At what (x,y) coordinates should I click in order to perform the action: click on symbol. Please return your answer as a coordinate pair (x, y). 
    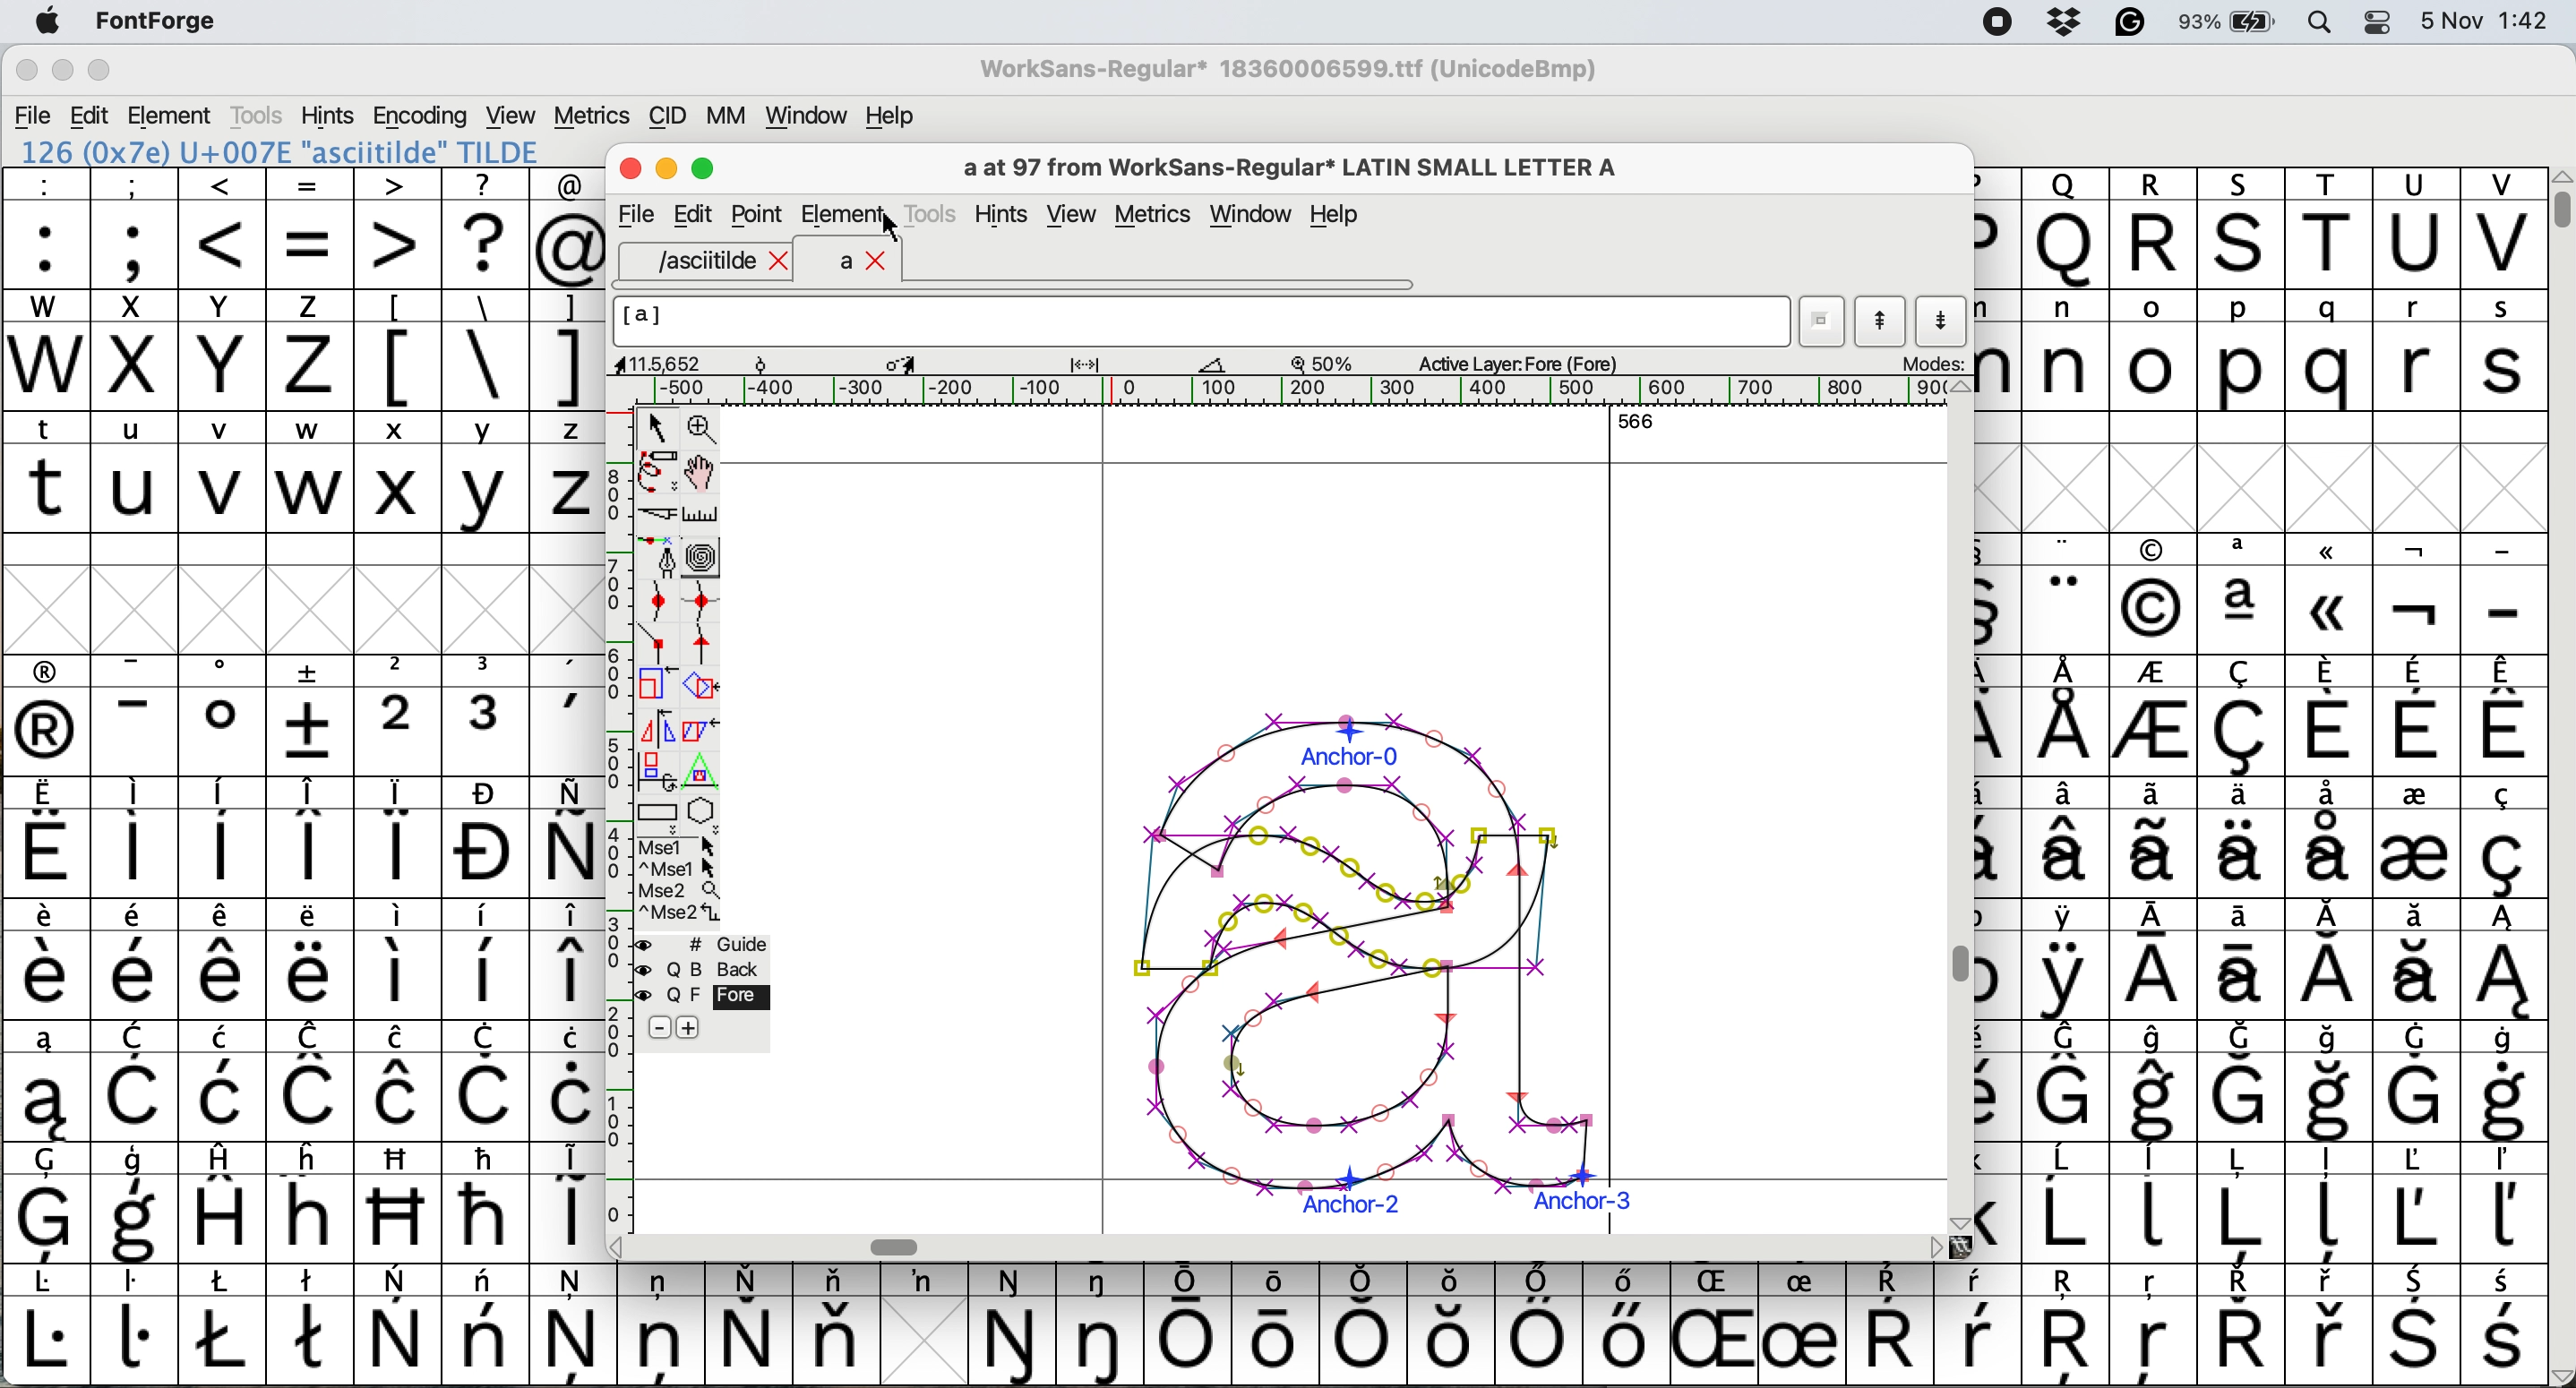
    Looking at the image, I should click on (2413, 836).